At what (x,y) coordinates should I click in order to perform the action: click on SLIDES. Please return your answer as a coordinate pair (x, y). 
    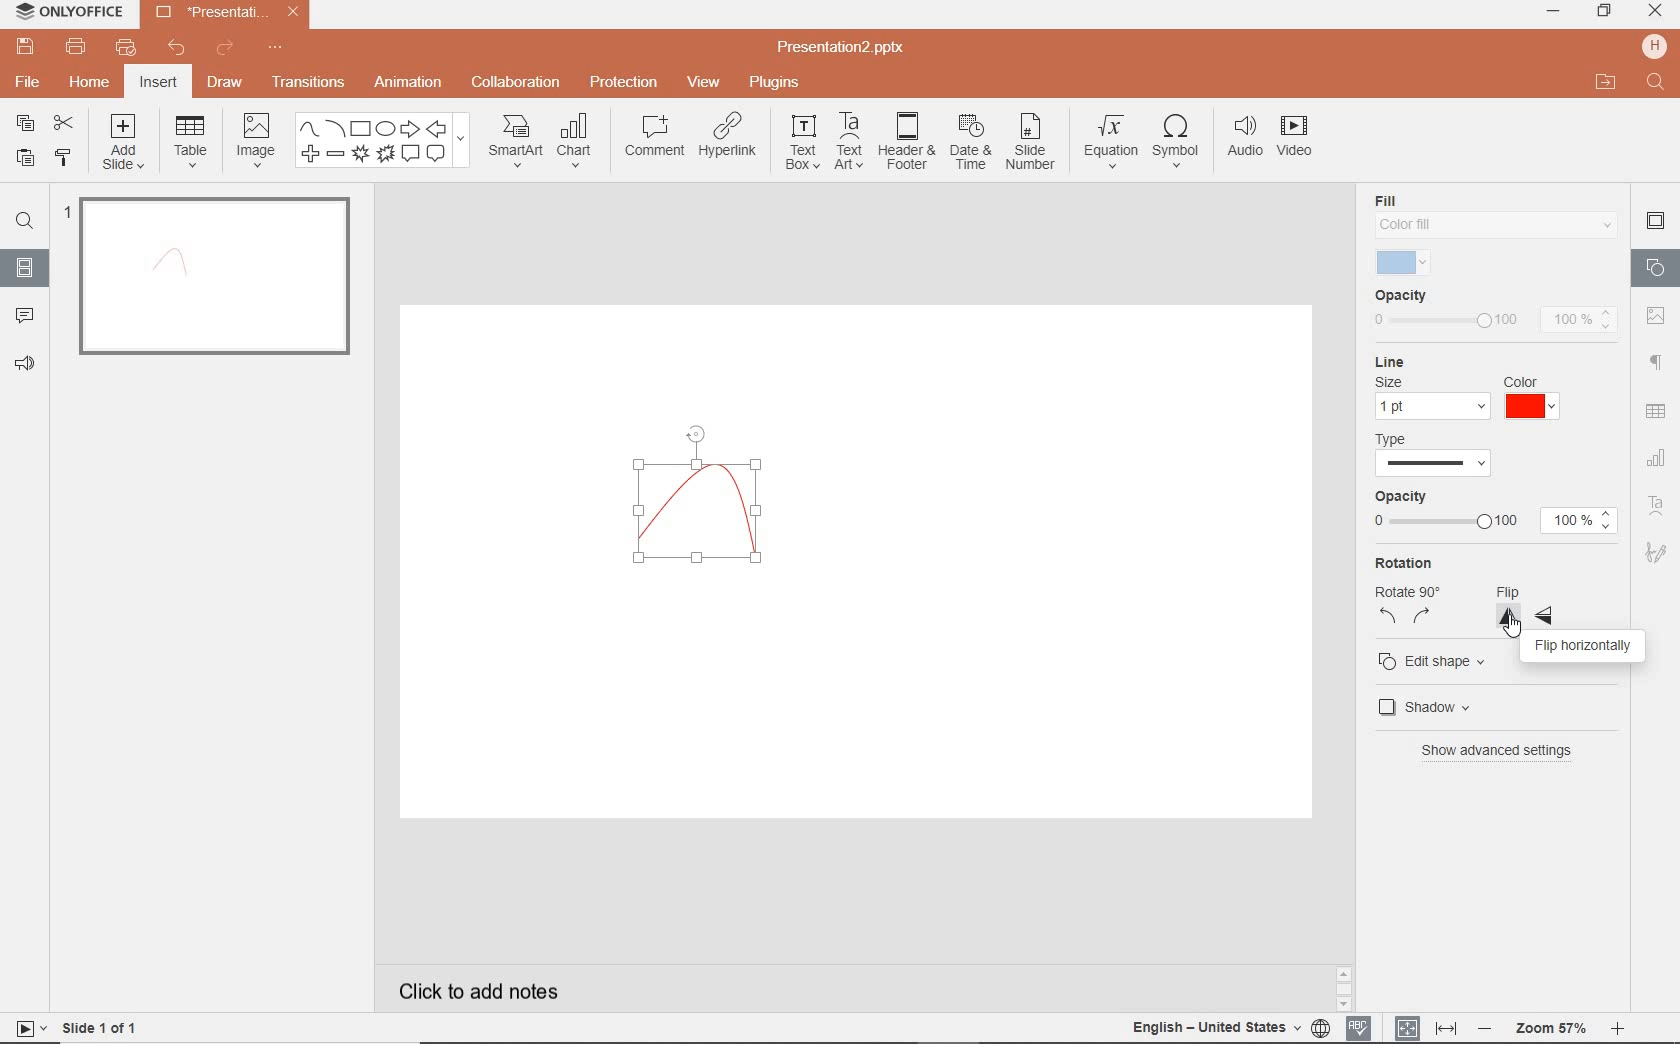
    Looking at the image, I should click on (24, 267).